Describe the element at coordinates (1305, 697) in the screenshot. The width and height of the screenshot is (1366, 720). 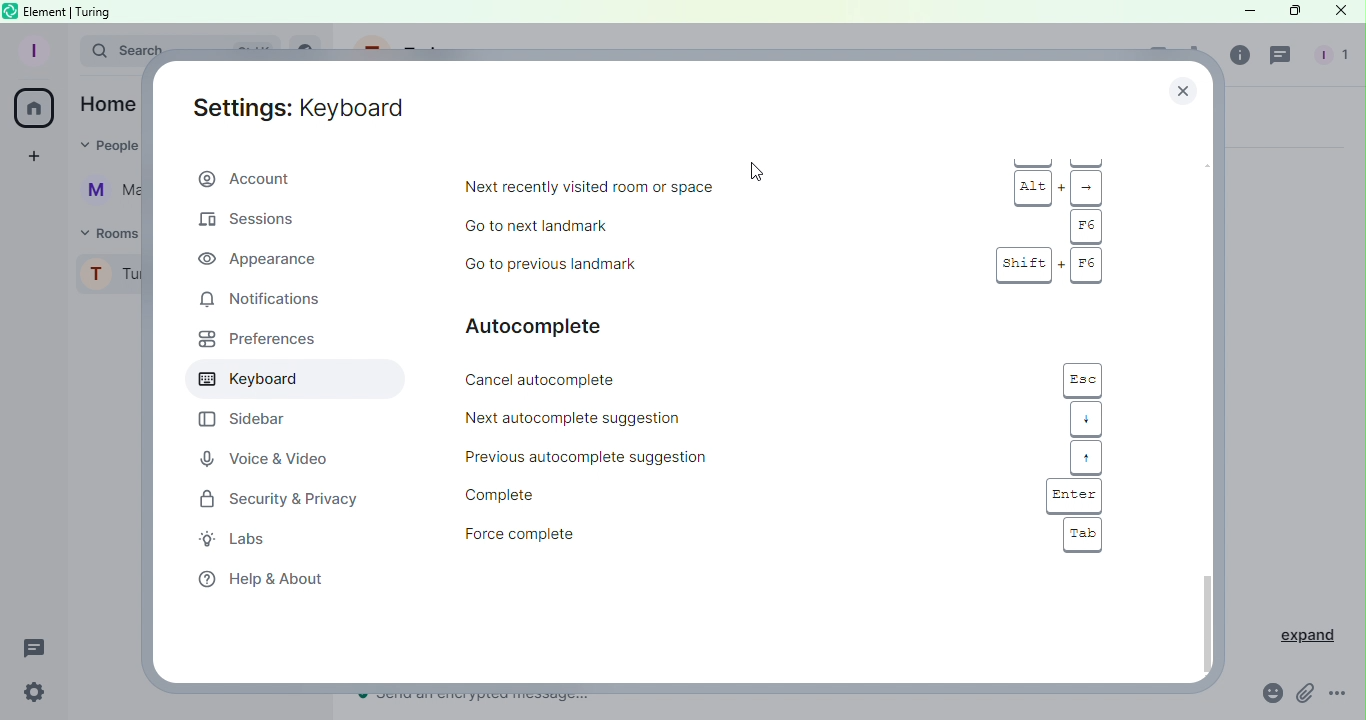
I see `Attachment` at that location.